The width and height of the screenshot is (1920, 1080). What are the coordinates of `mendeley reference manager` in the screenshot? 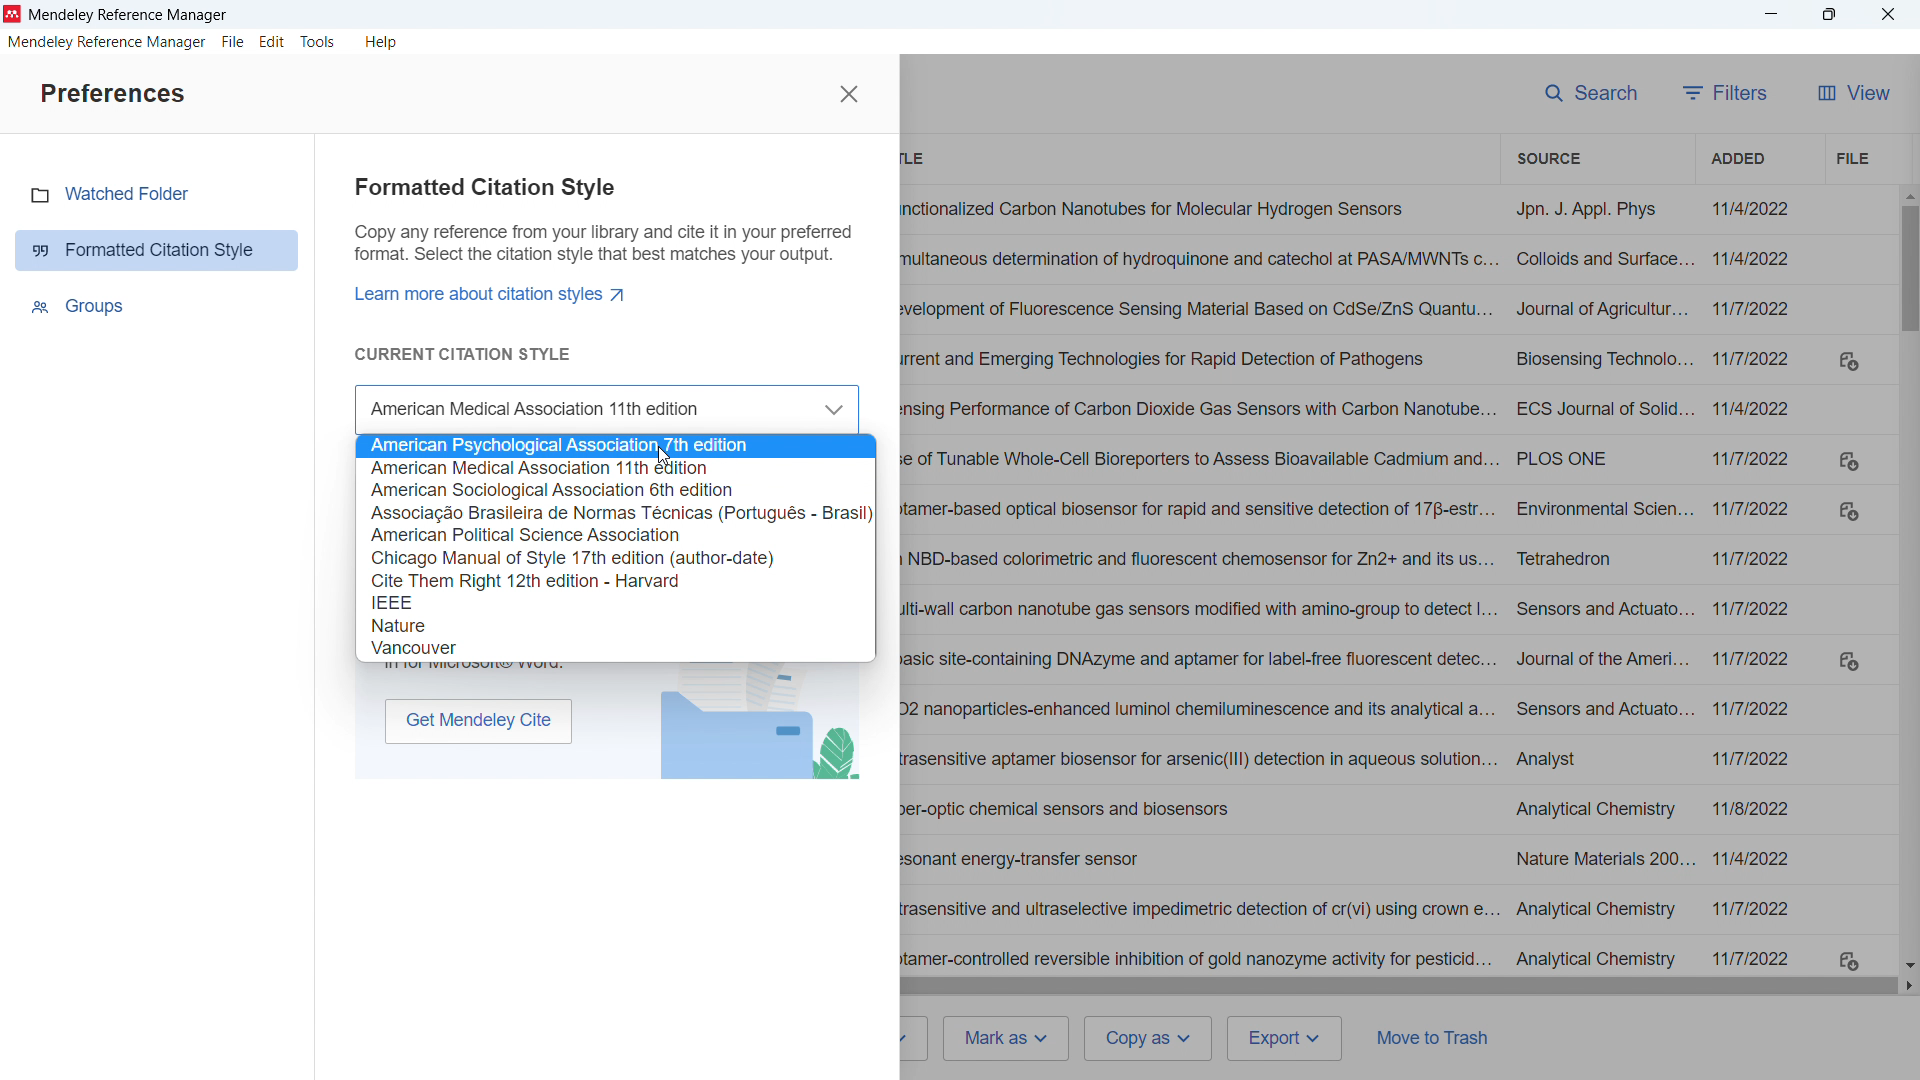 It's located at (105, 42).